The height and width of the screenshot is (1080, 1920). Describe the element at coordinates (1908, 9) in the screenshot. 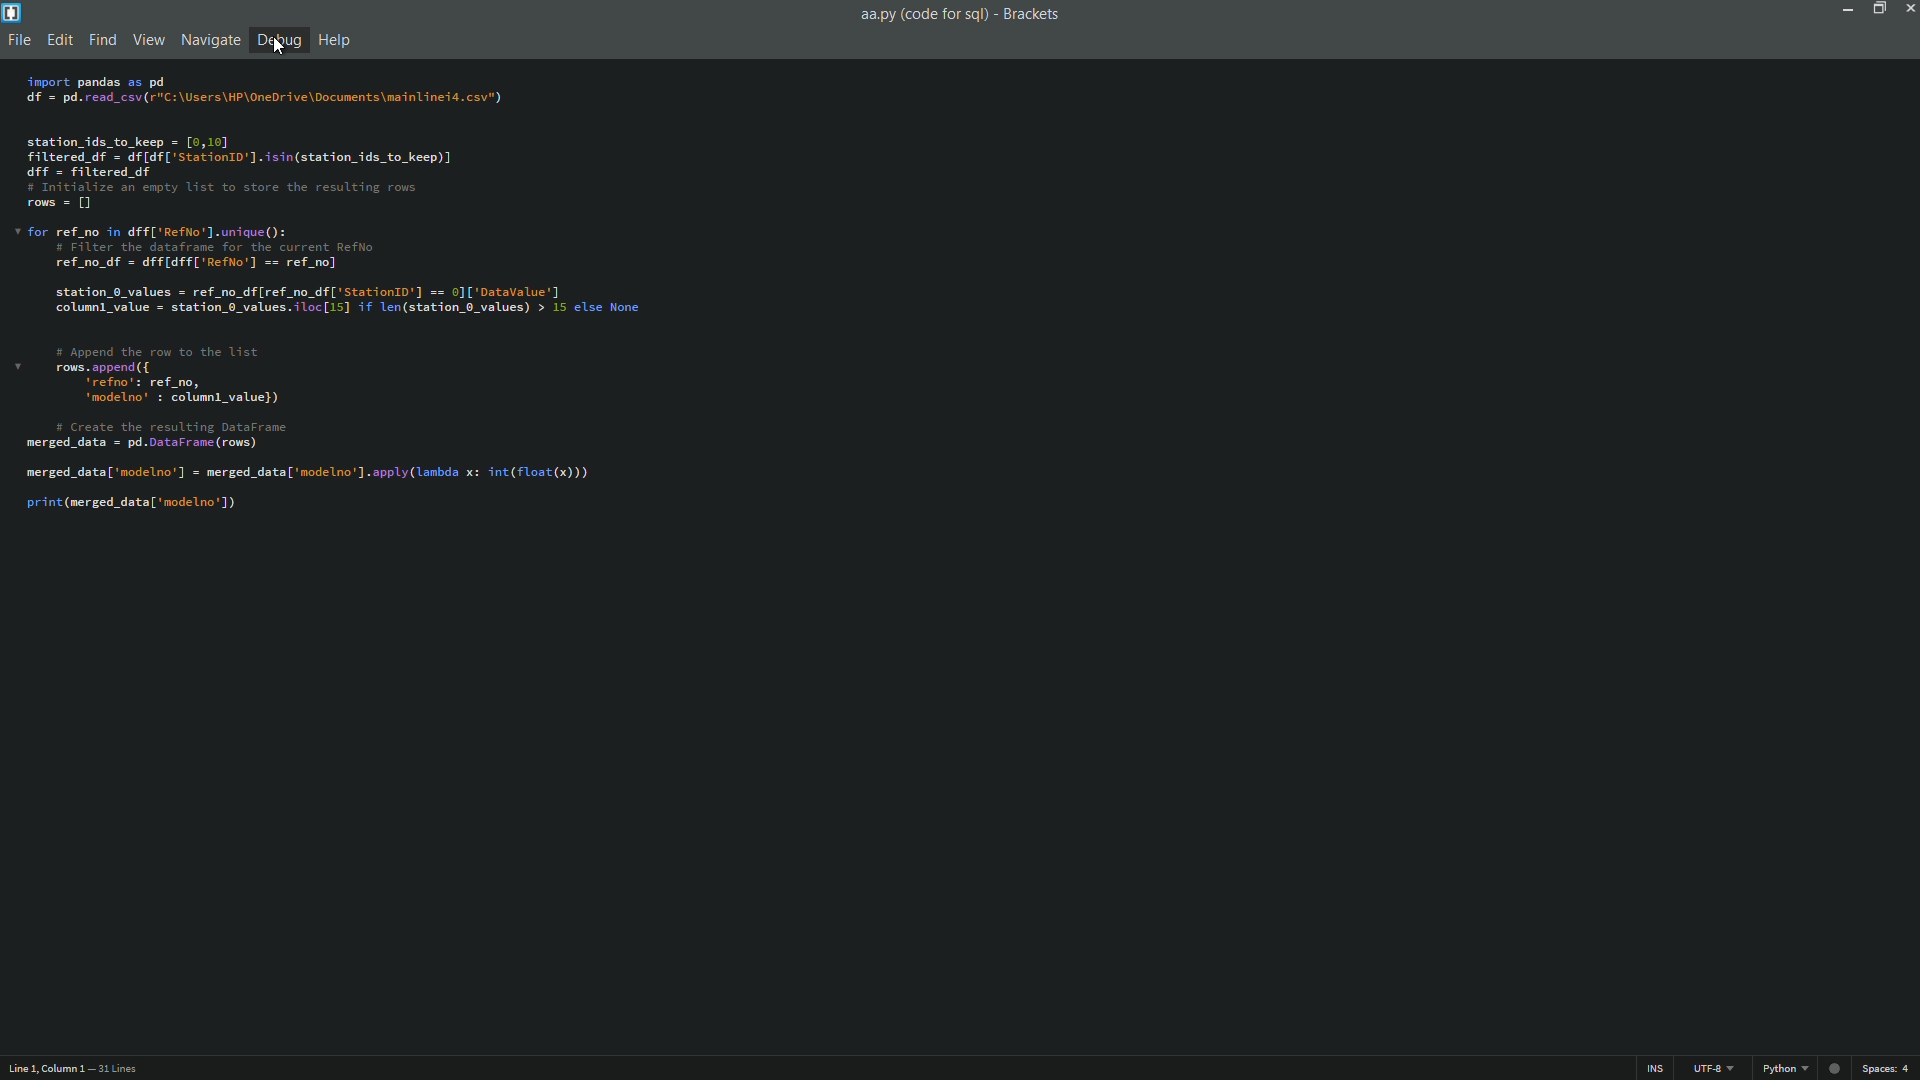

I see `close app` at that location.